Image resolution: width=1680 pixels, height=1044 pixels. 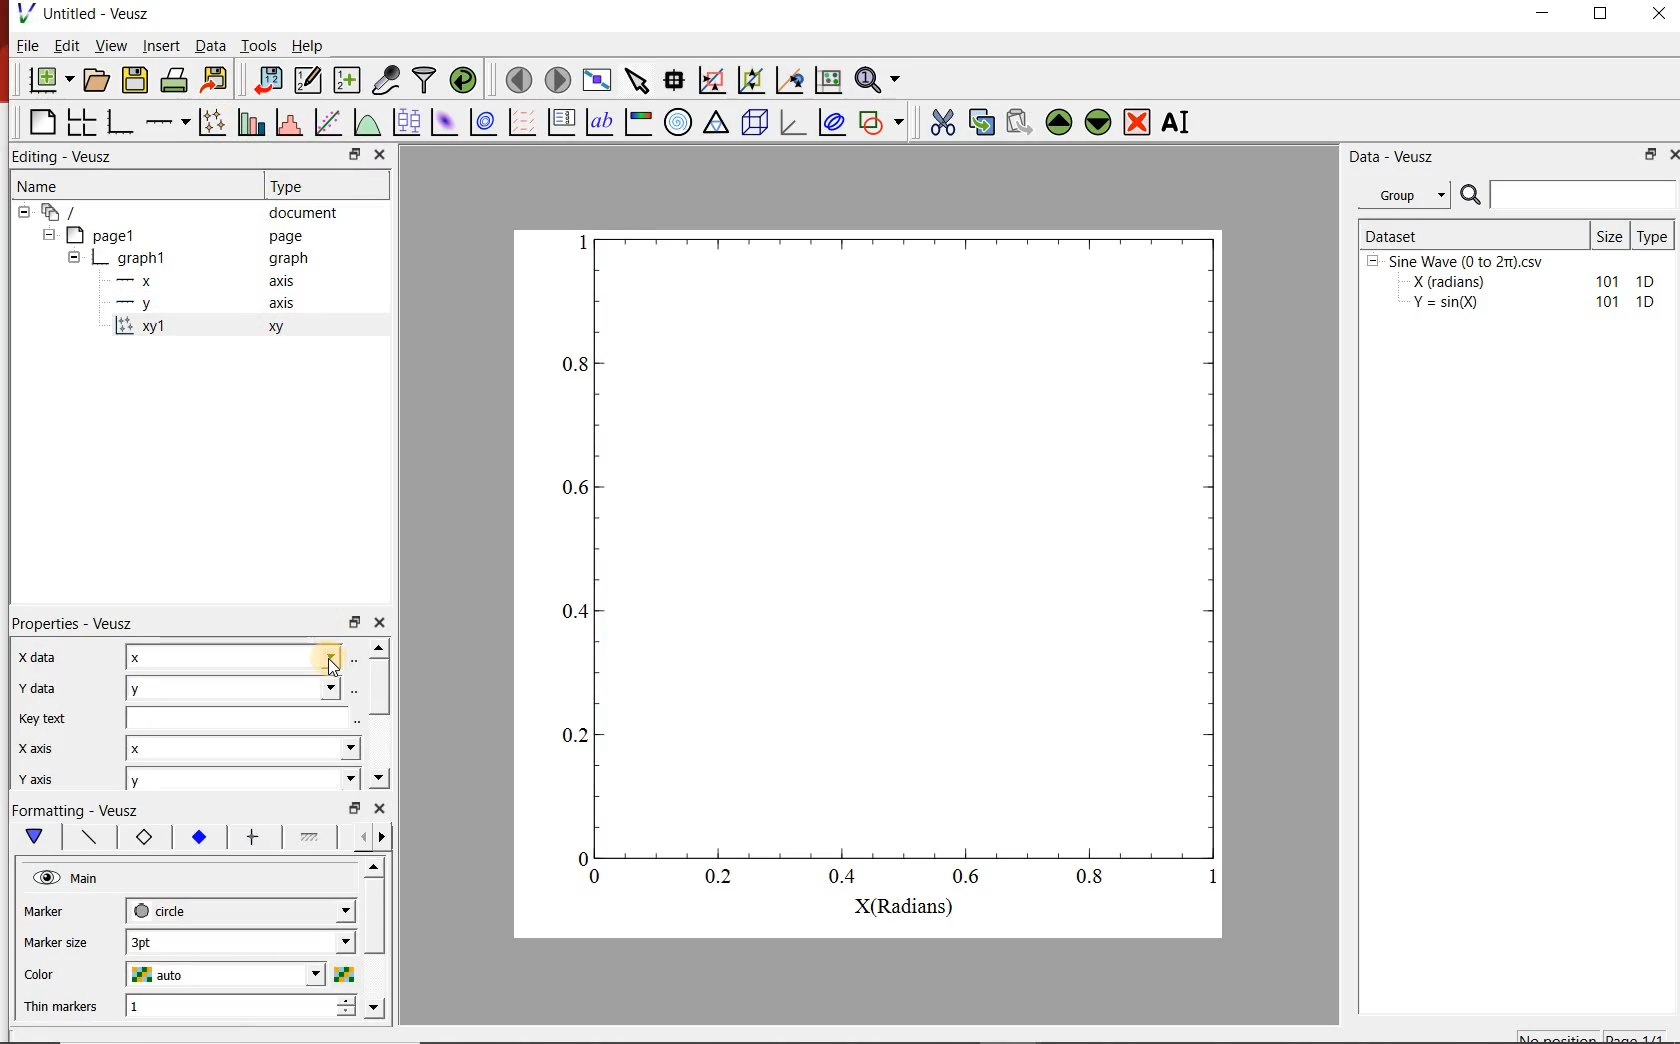 I want to click on select item from graph, so click(x=638, y=78).